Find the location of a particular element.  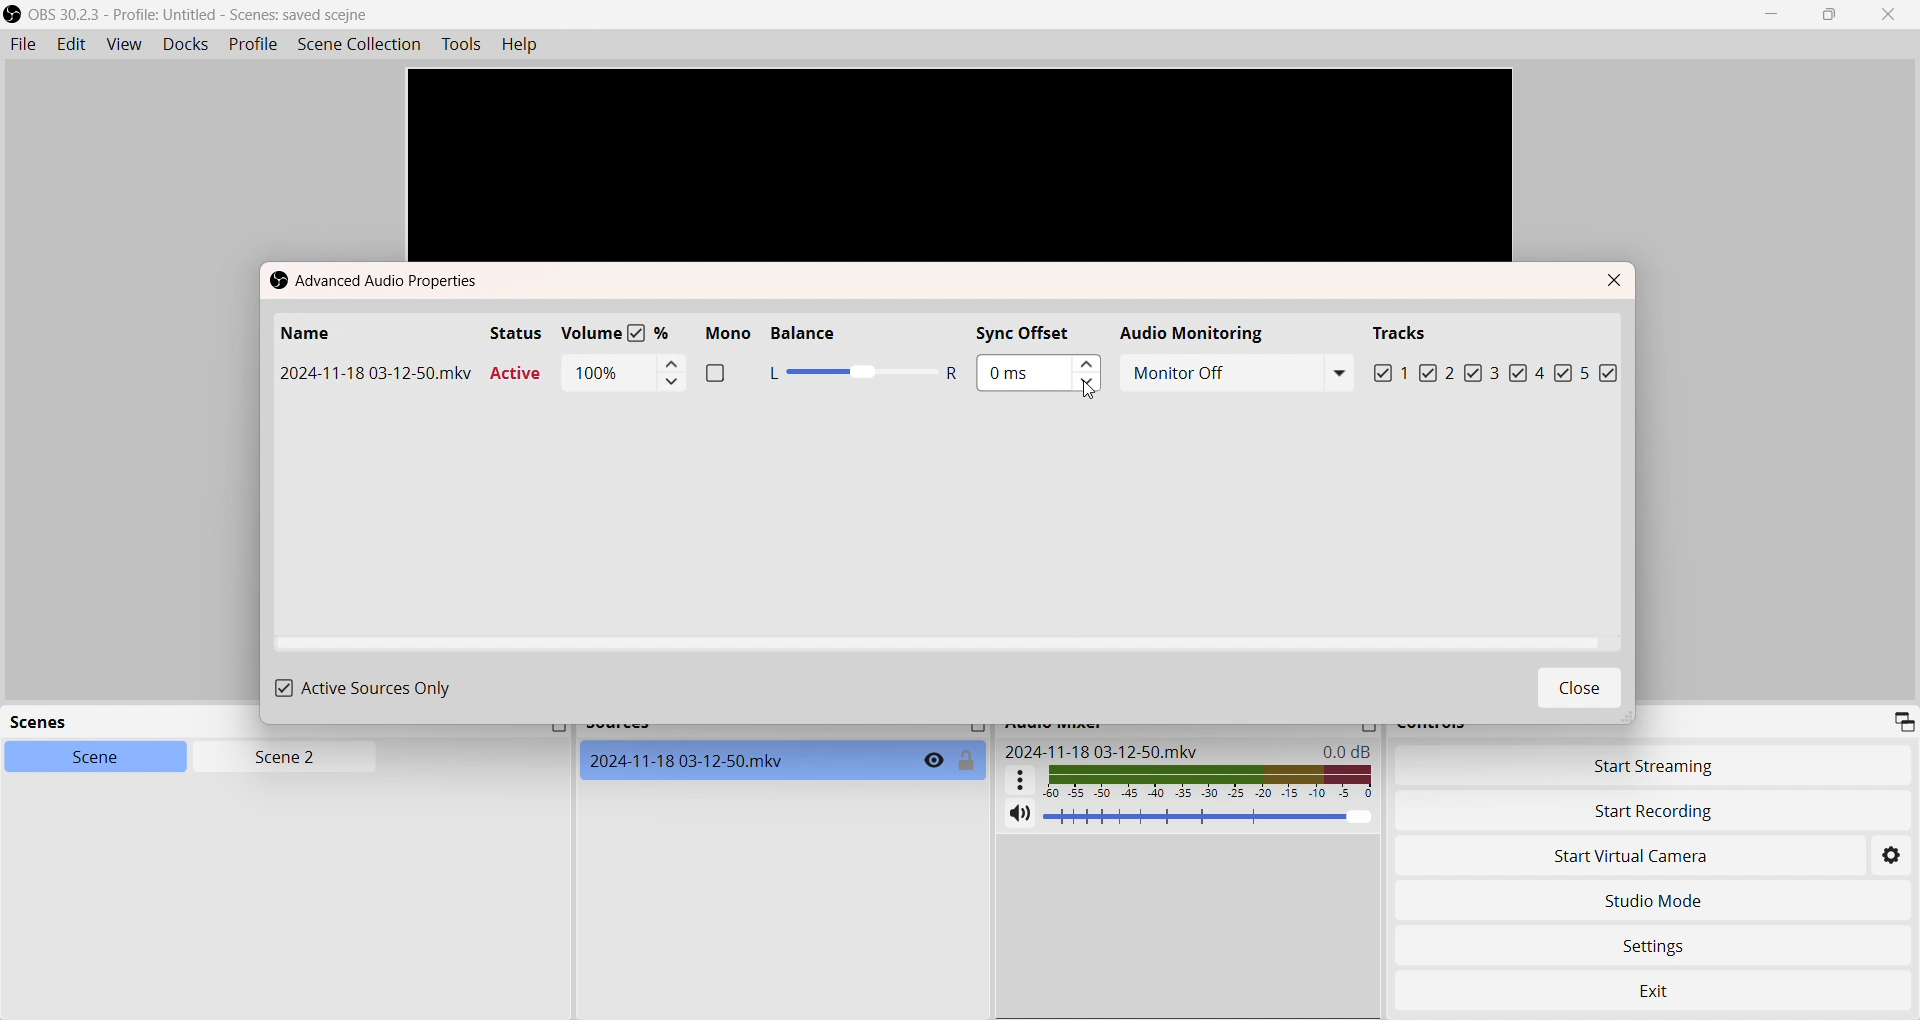

WebCam Source is located at coordinates (691, 760).